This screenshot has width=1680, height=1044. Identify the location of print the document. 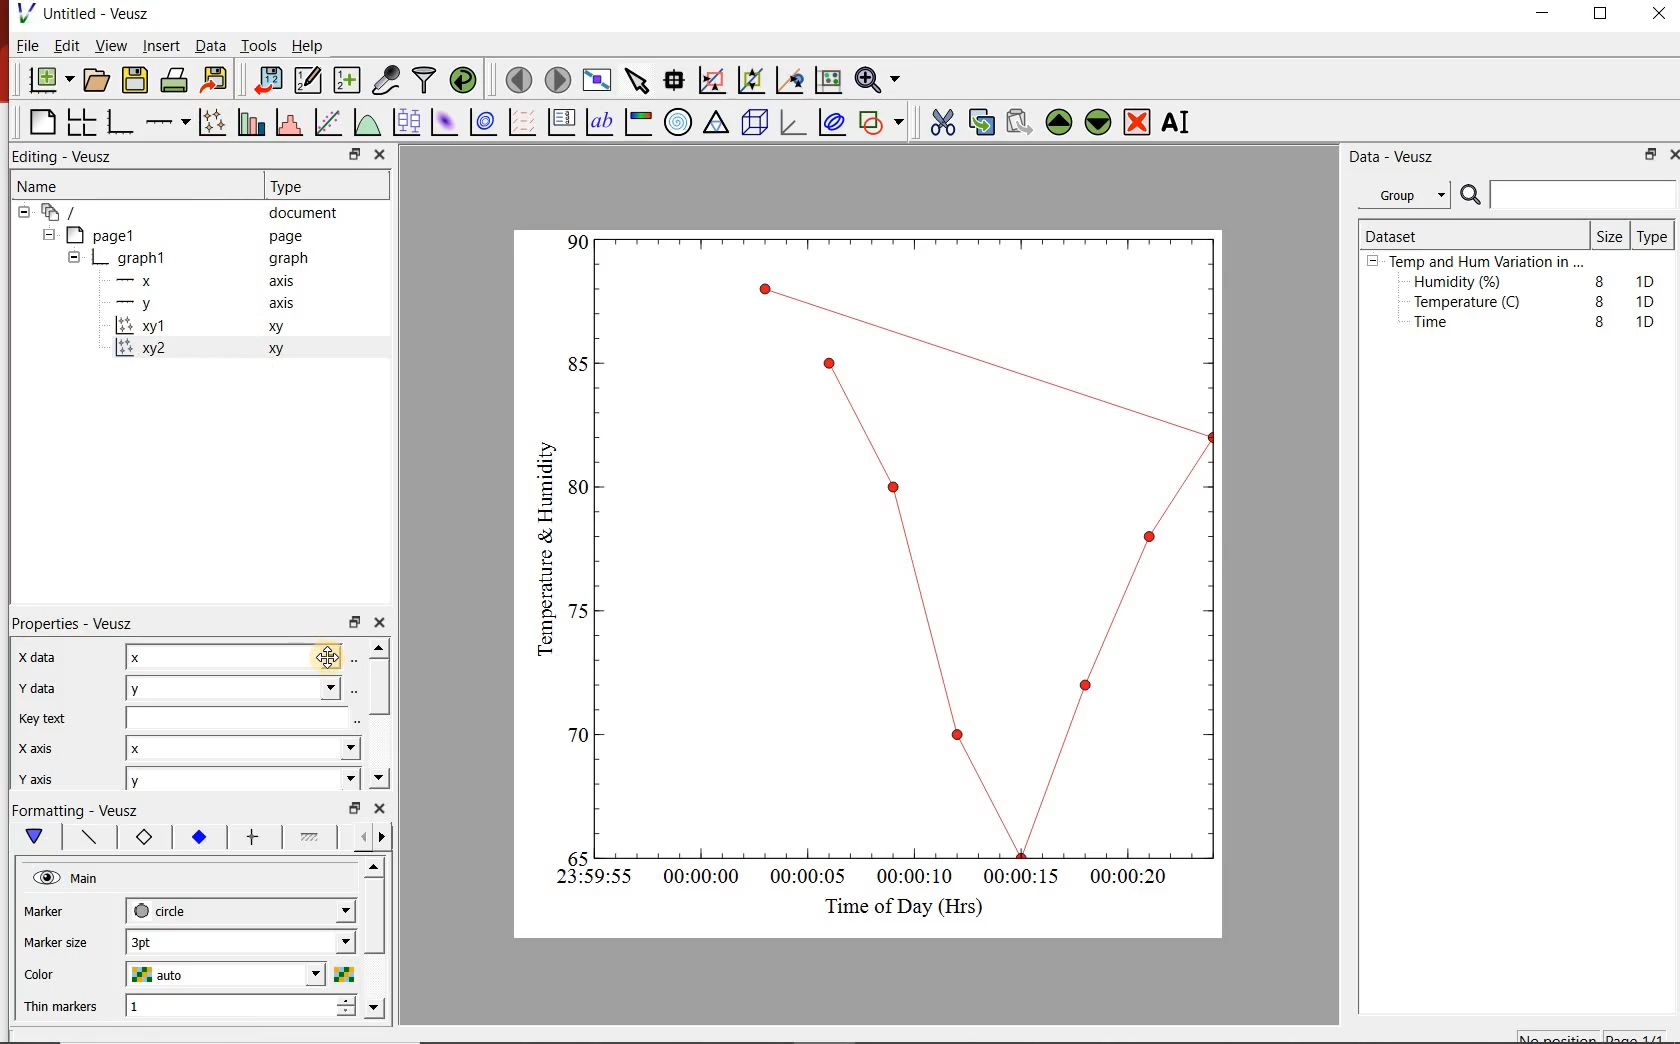
(175, 83).